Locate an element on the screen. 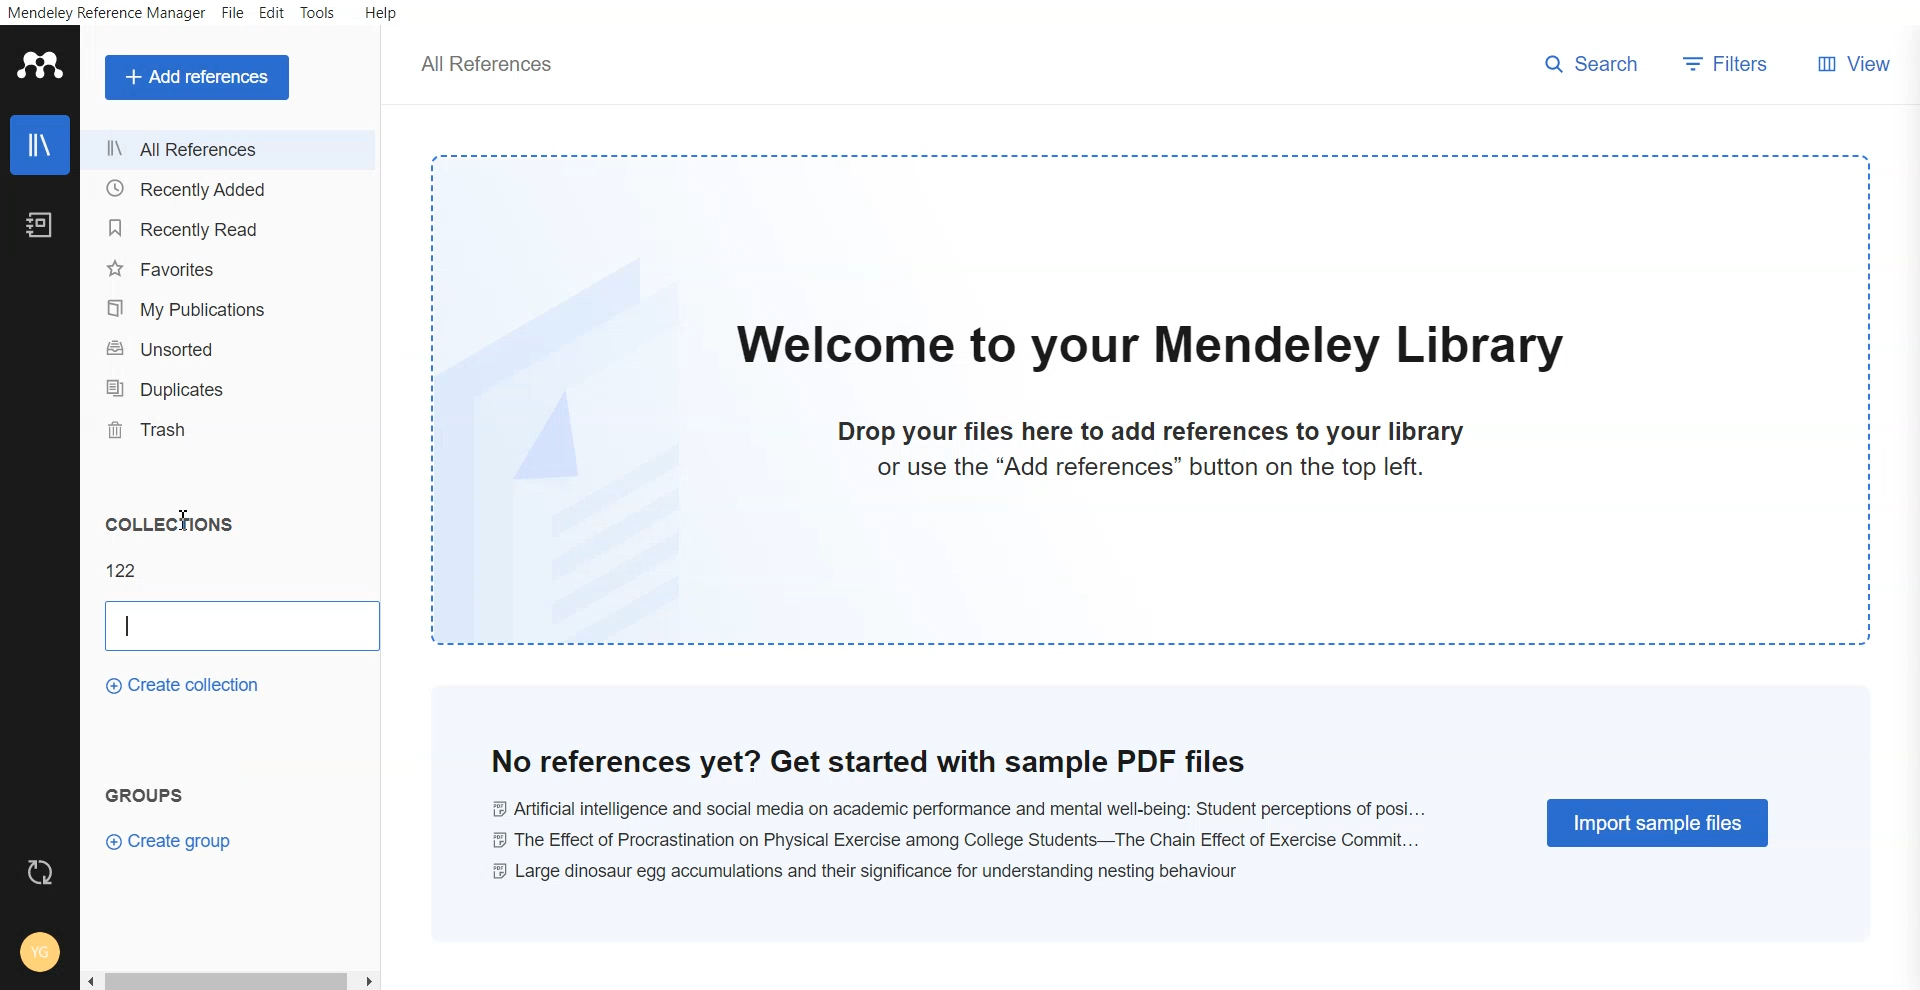  My publications is located at coordinates (230, 308).